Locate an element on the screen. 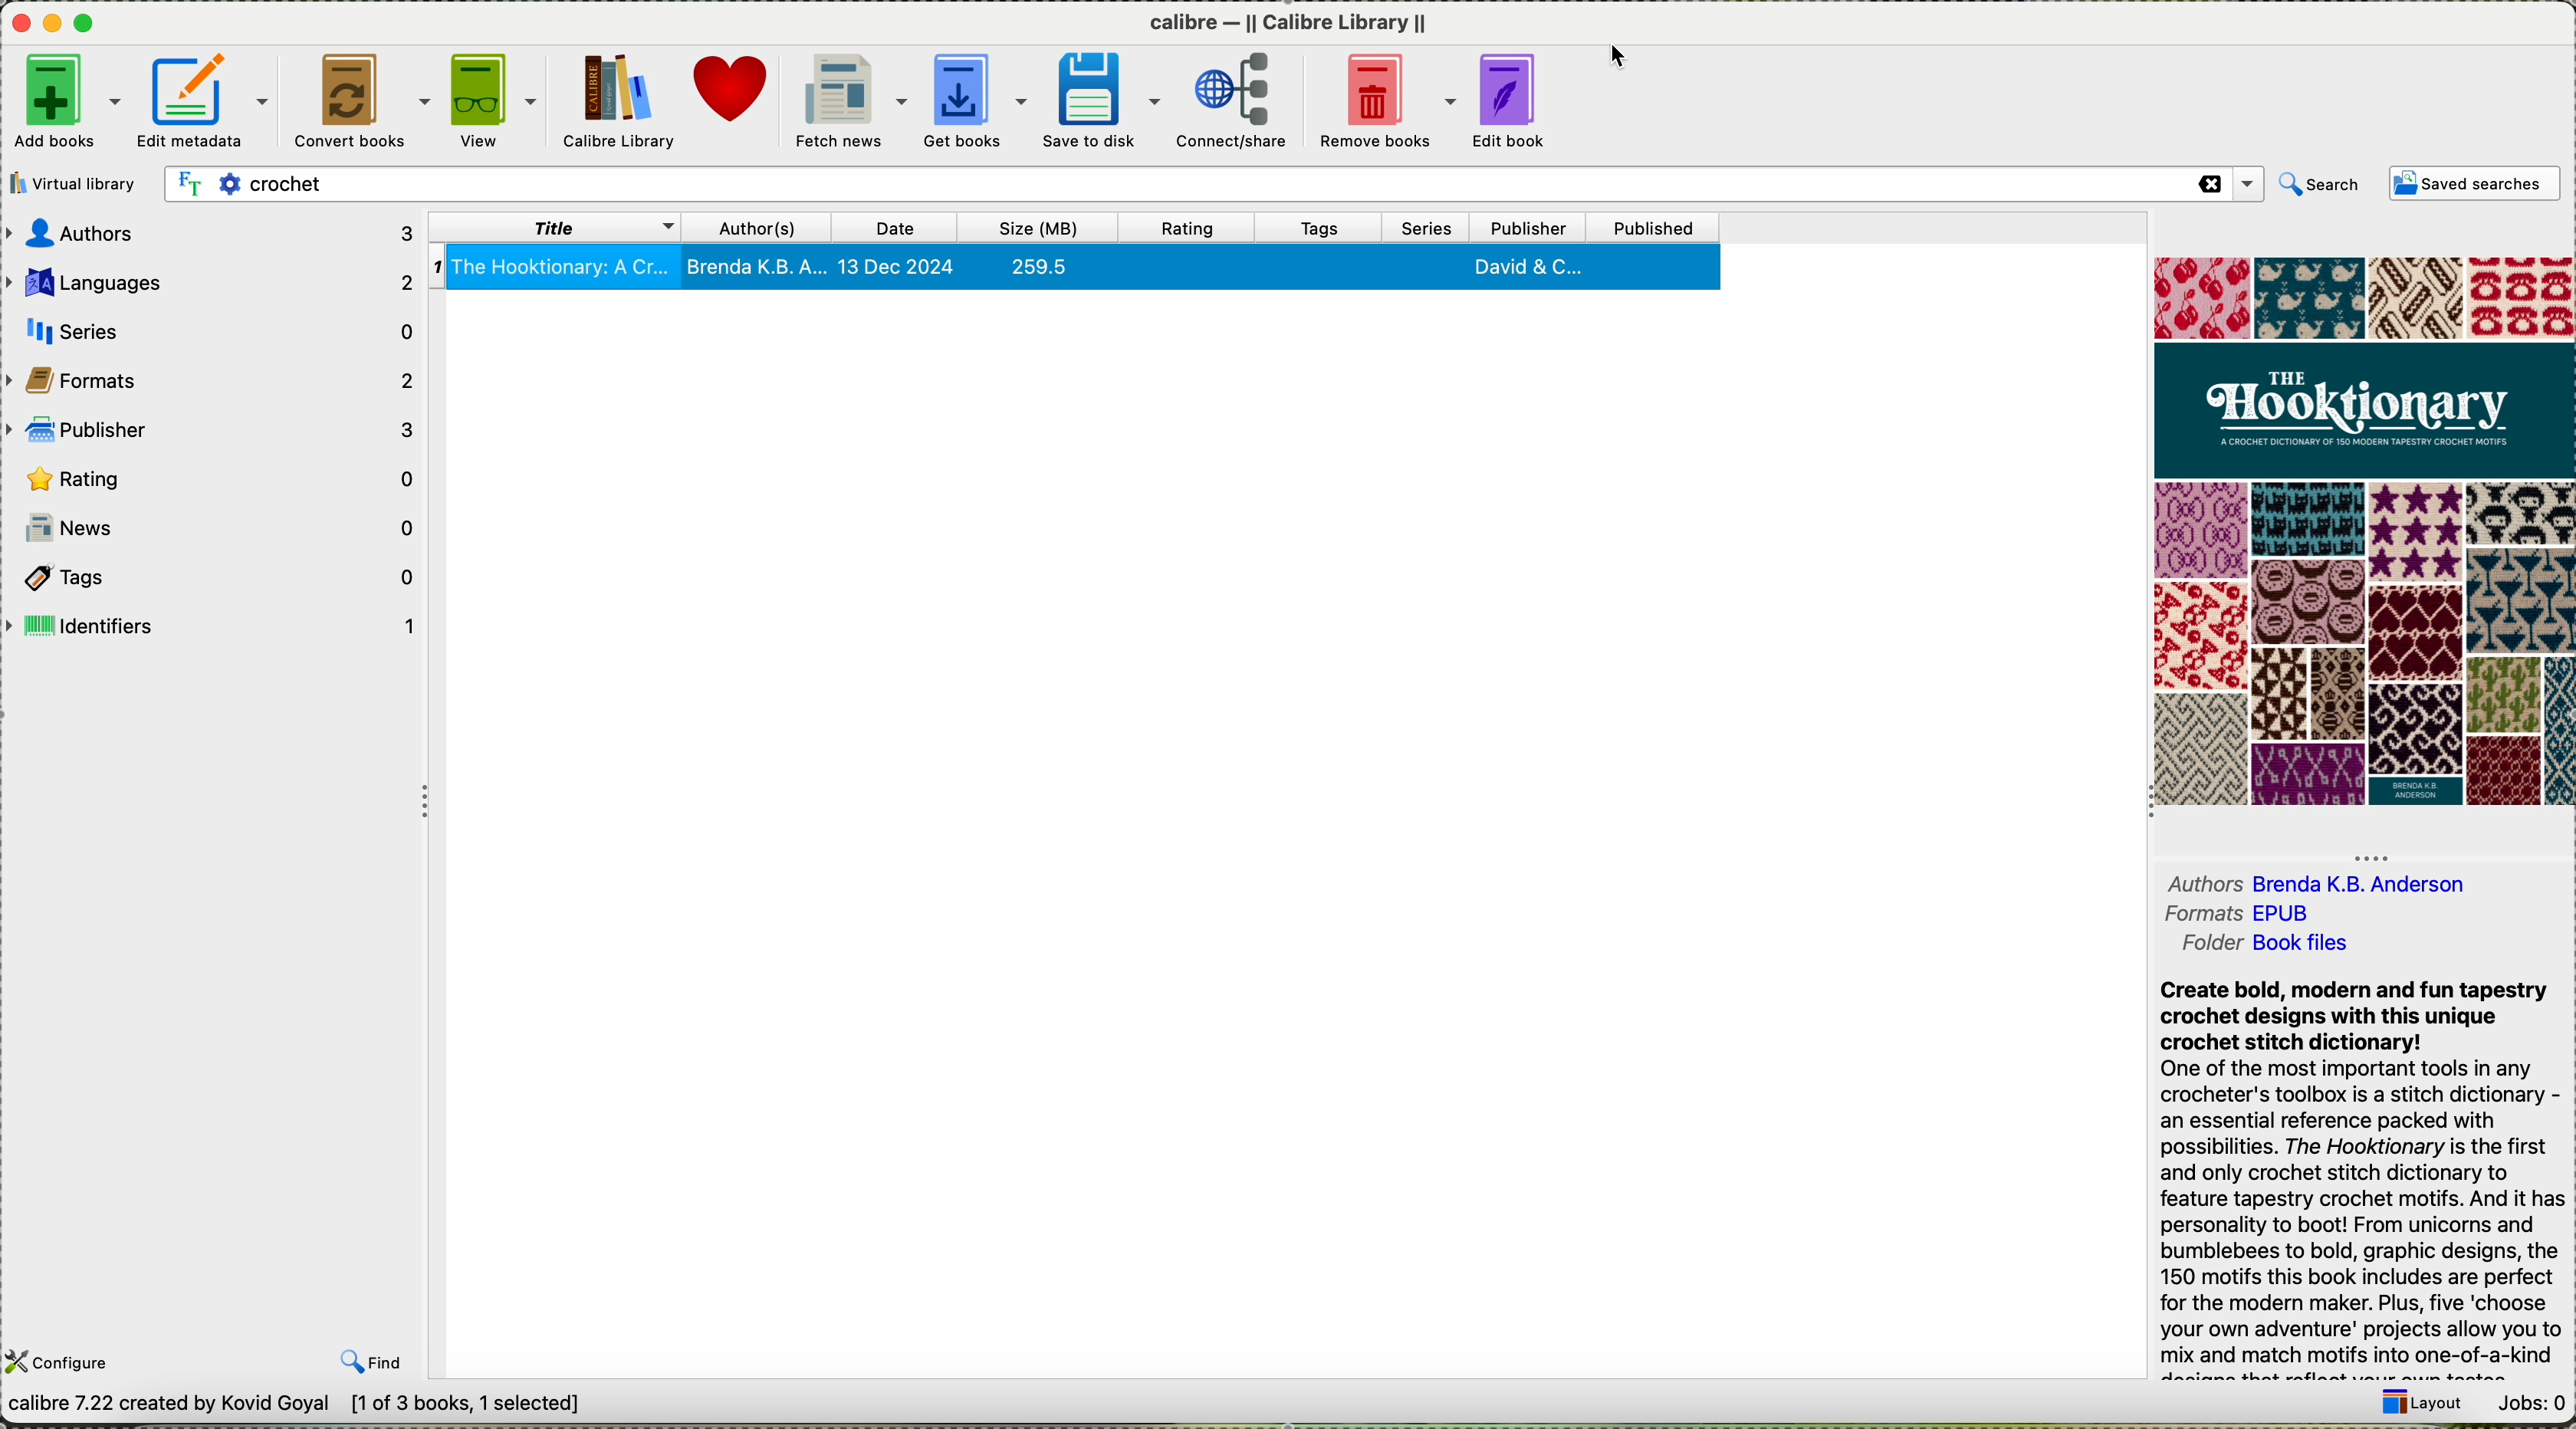  convert books is located at coordinates (359, 98).